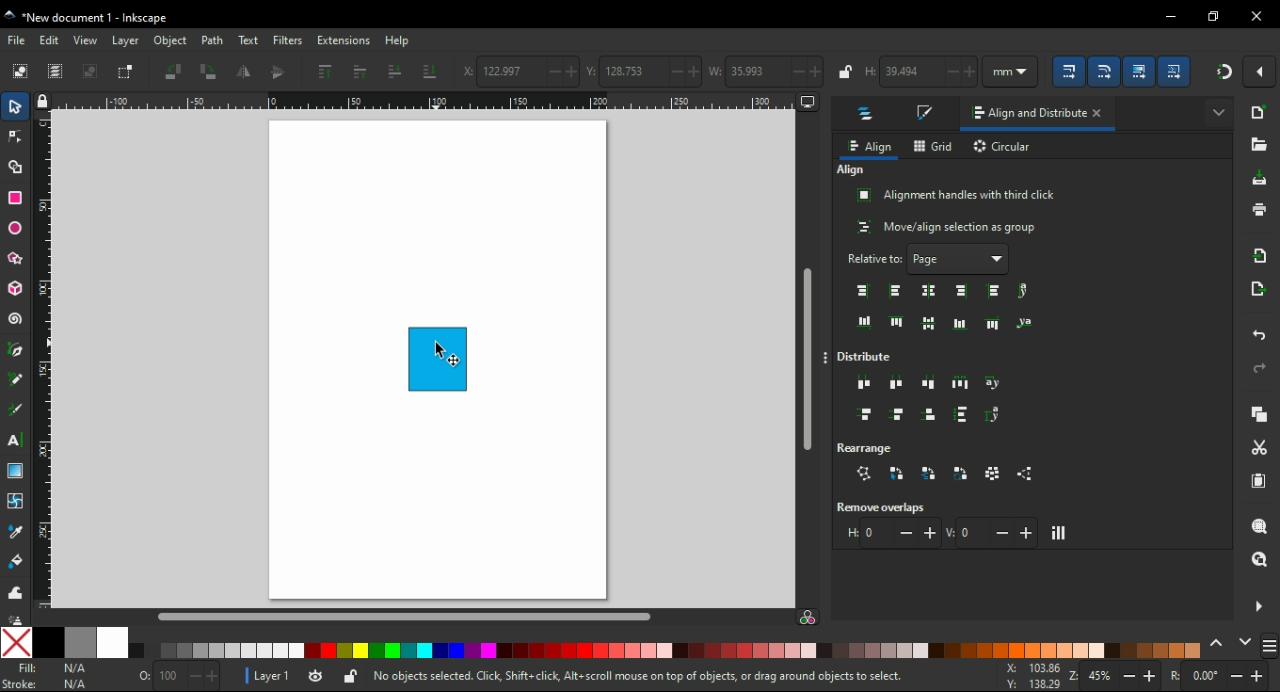  Describe the element at coordinates (1004, 147) in the screenshot. I see `circular` at that location.